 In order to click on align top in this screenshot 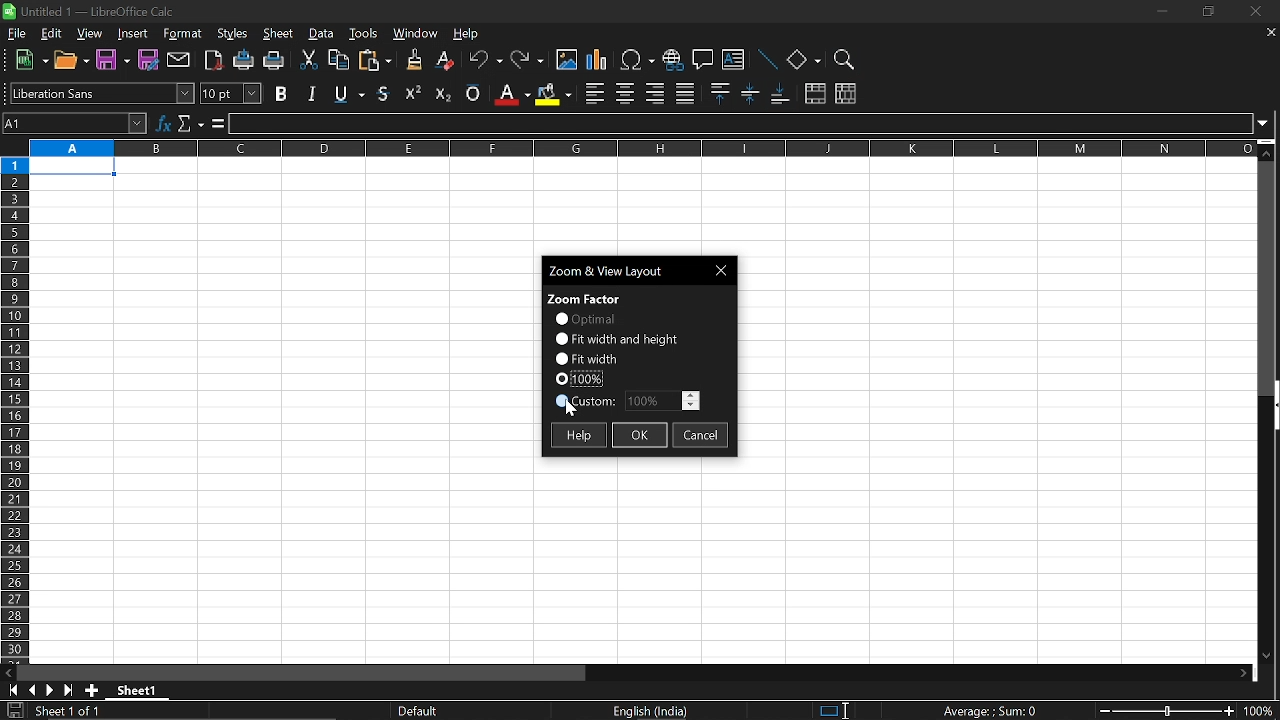, I will do `click(718, 93)`.